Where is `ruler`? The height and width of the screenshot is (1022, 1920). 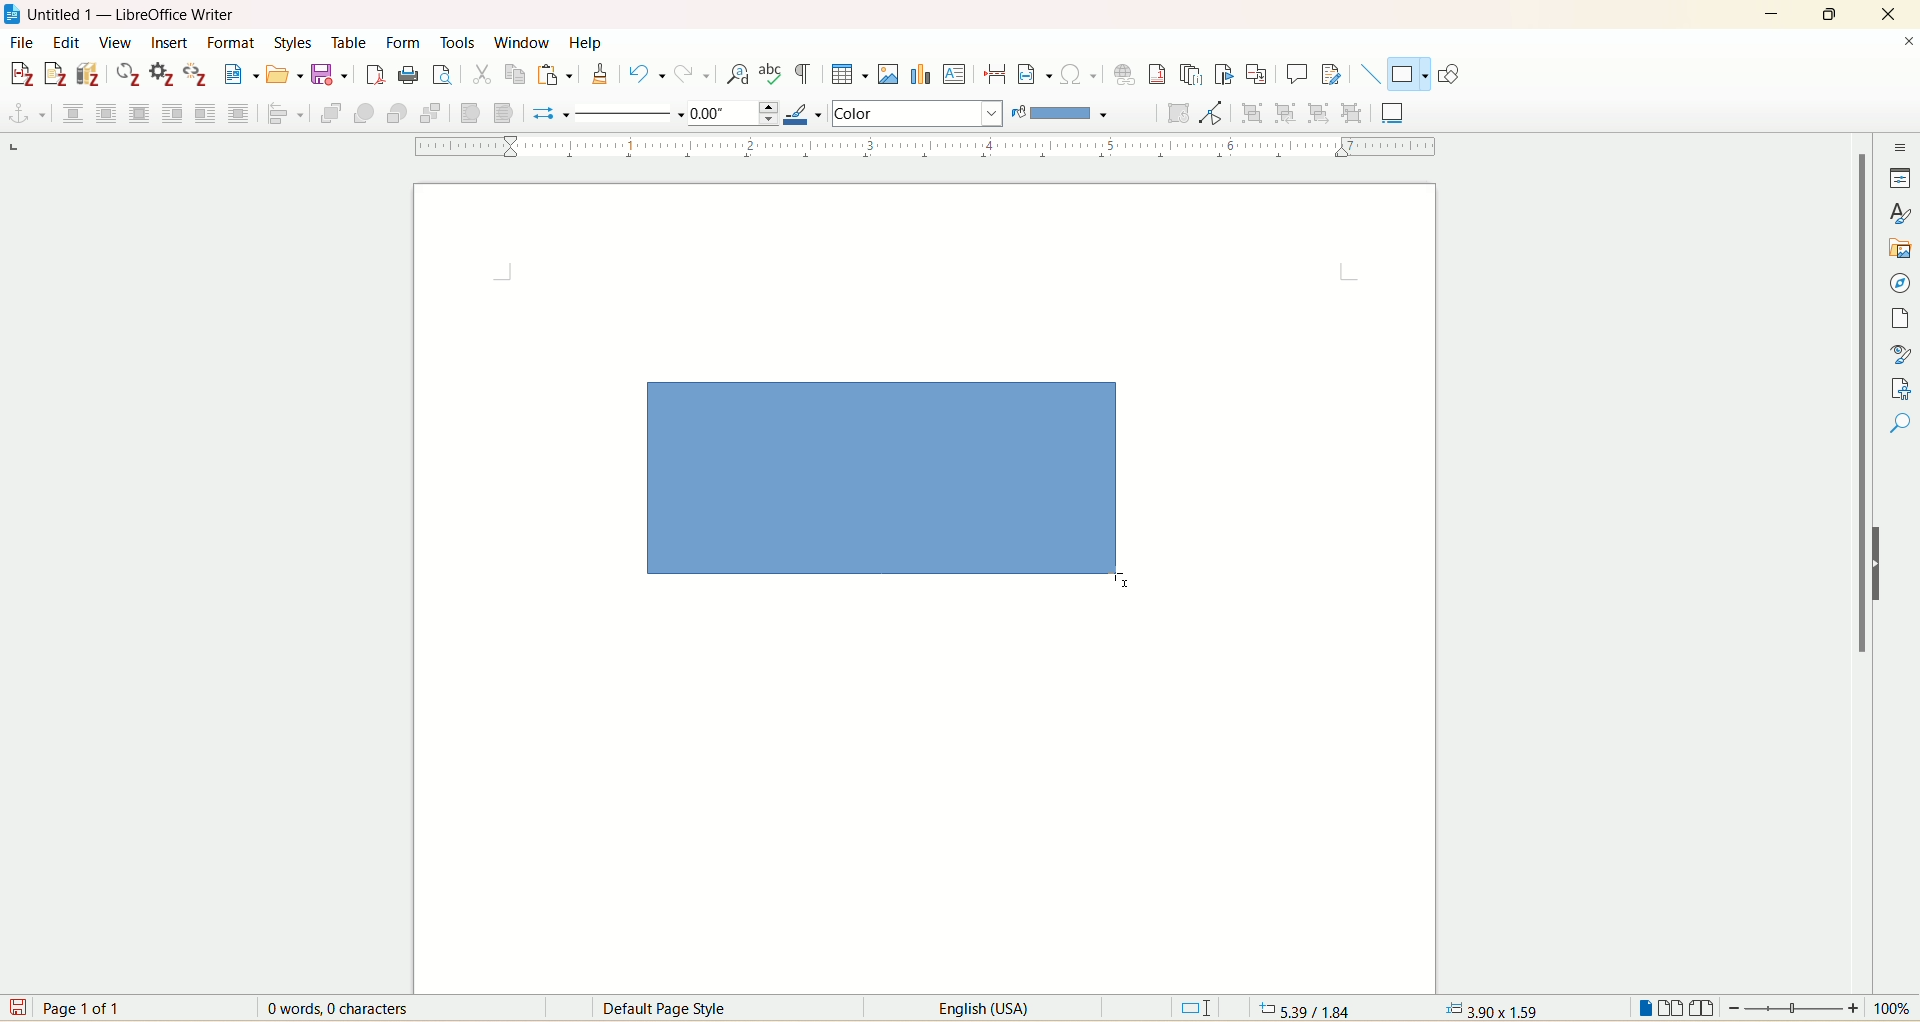
ruler is located at coordinates (916, 147).